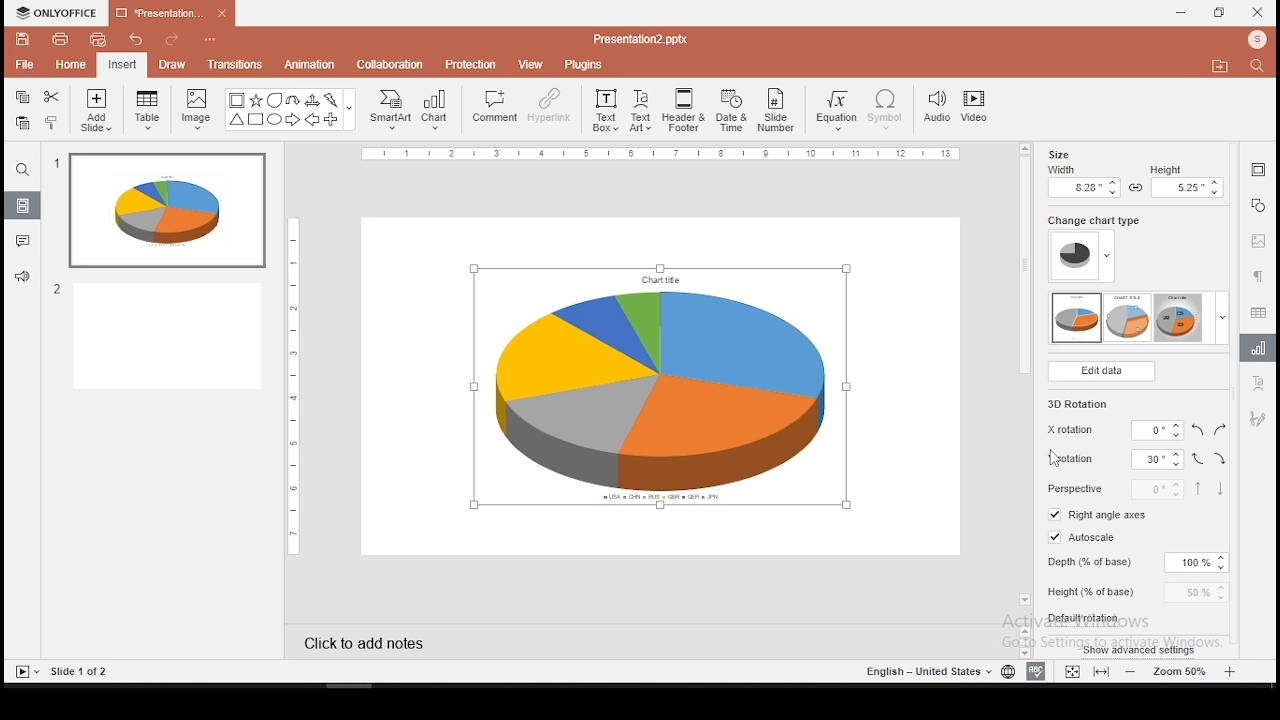 Image resolution: width=1280 pixels, height=720 pixels. What do you see at coordinates (169, 13) in the screenshot?
I see `presentation` at bounding box center [169, 13].